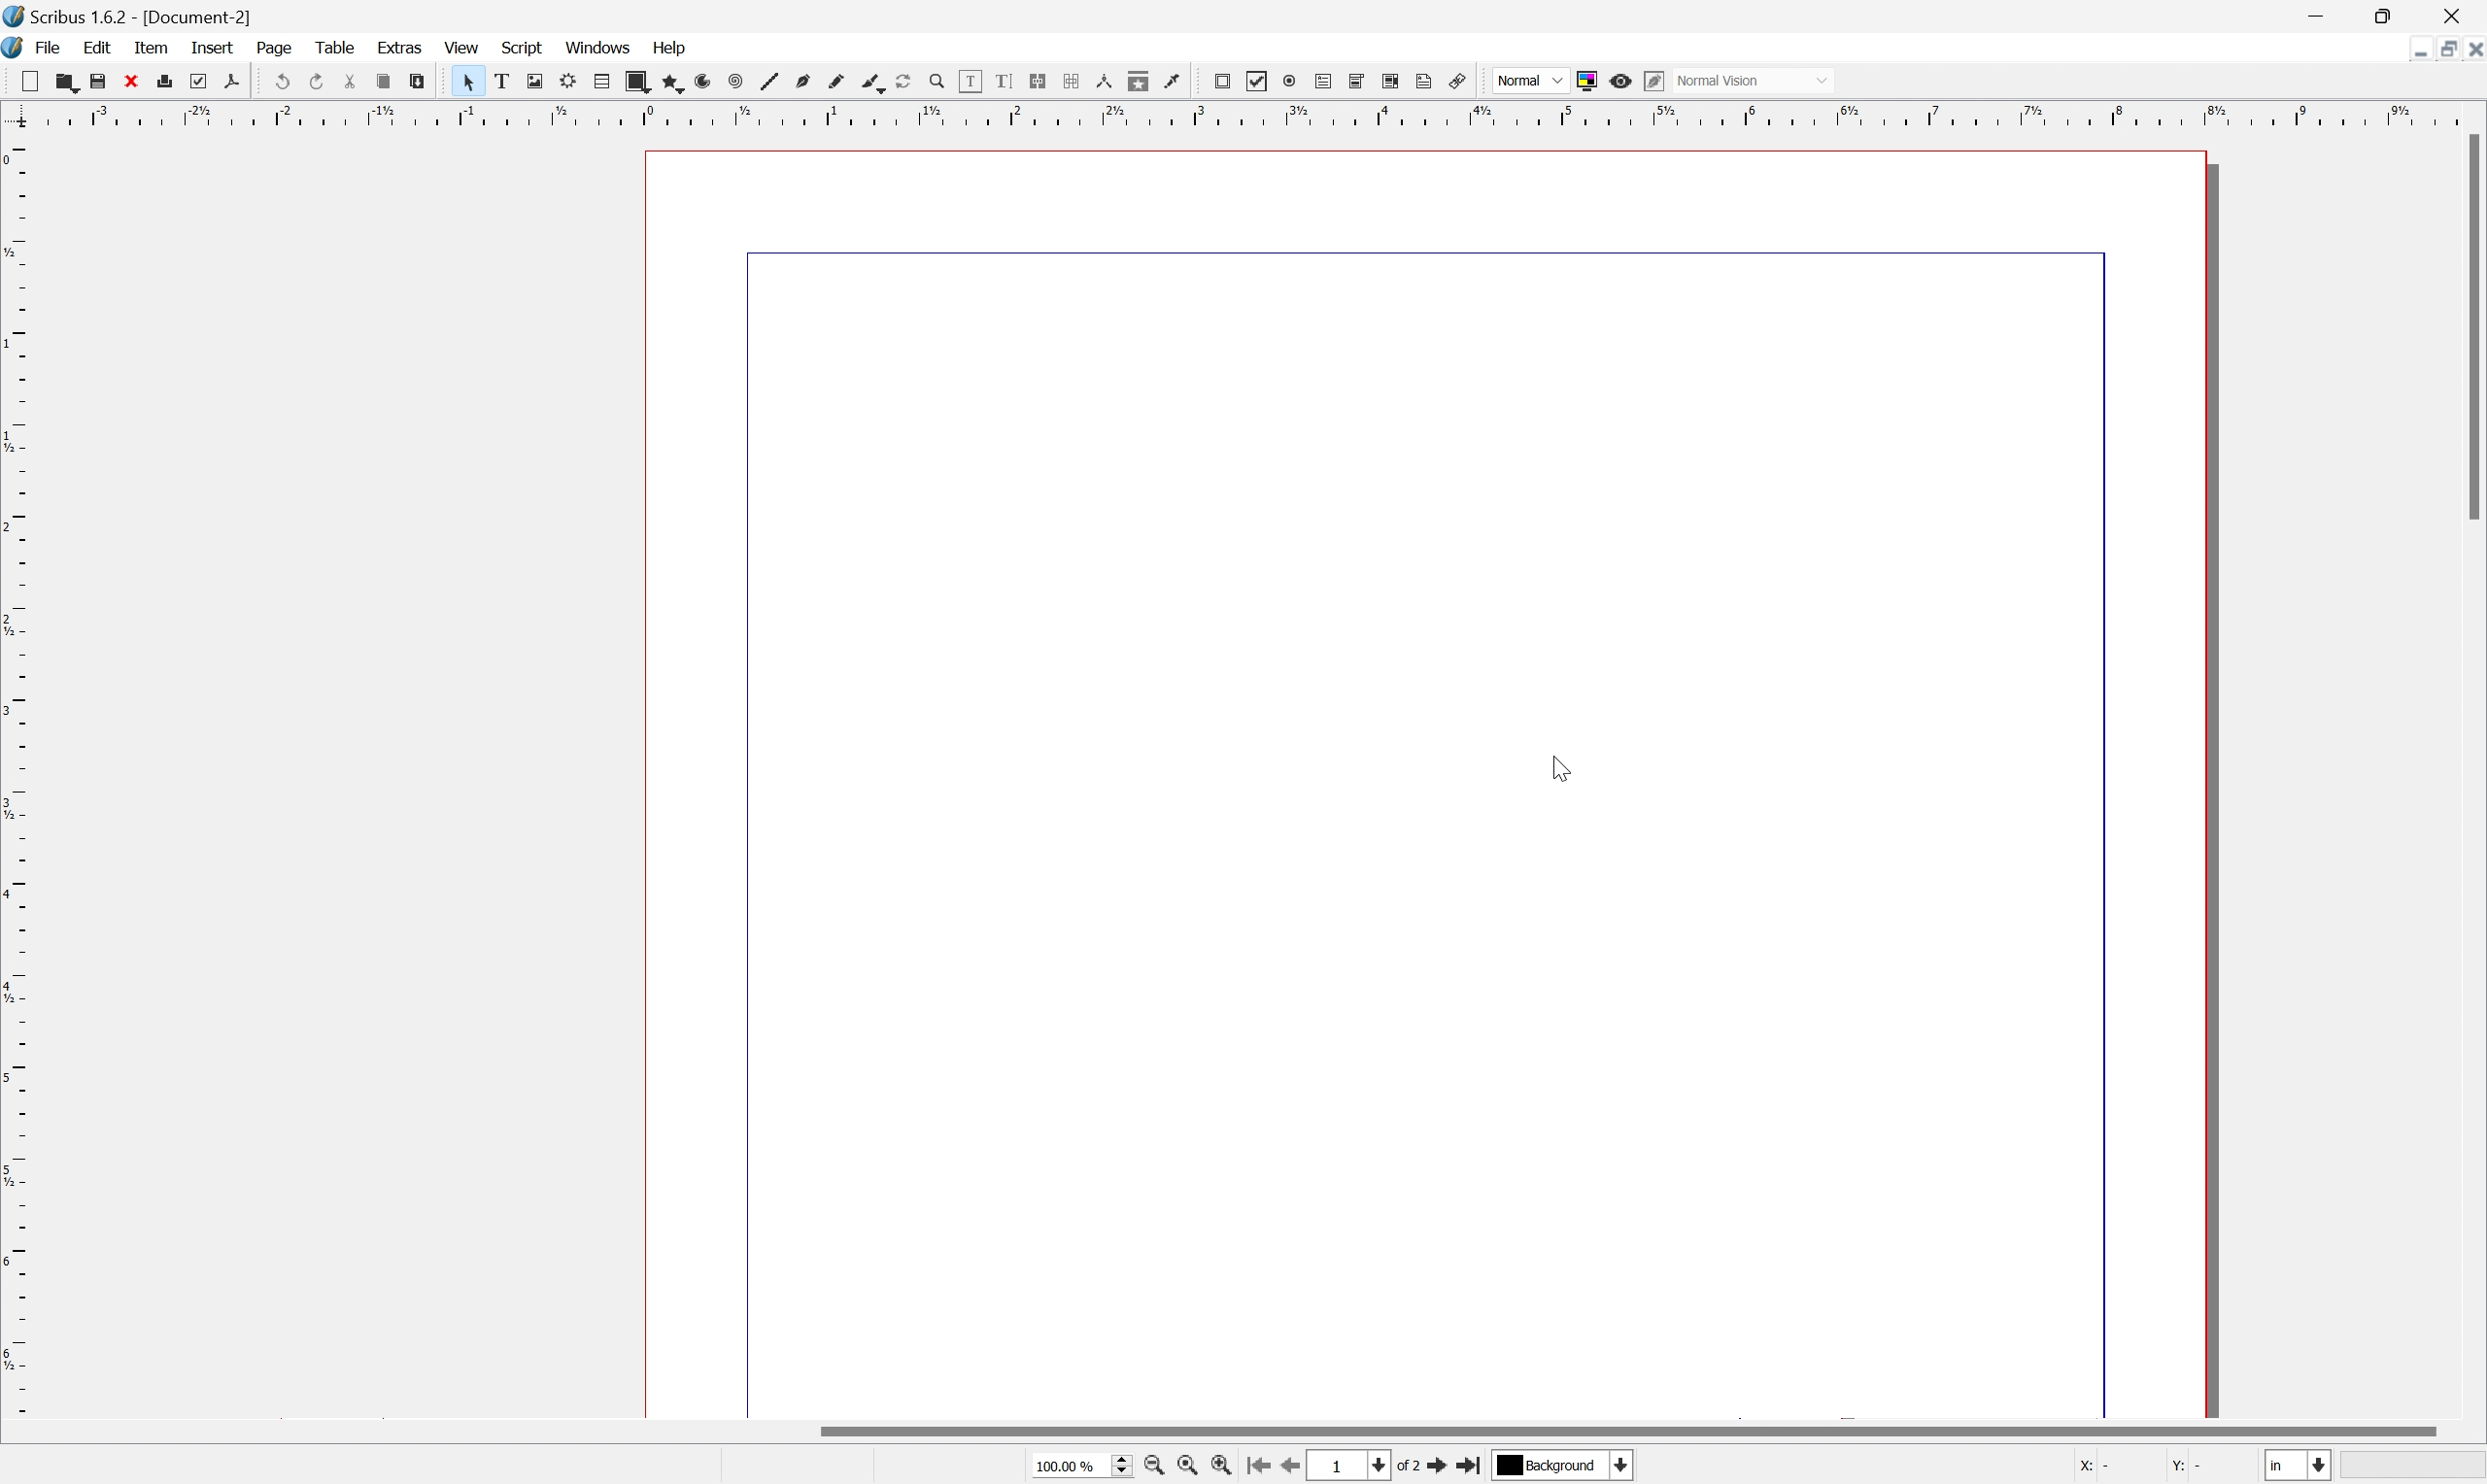 The width and height of the screenshot is (2487, 1484). What do you see at coordinates (1659, 81) in the screenshot?
I see `Edit in preview mode` at bounding box center [1659, 81].